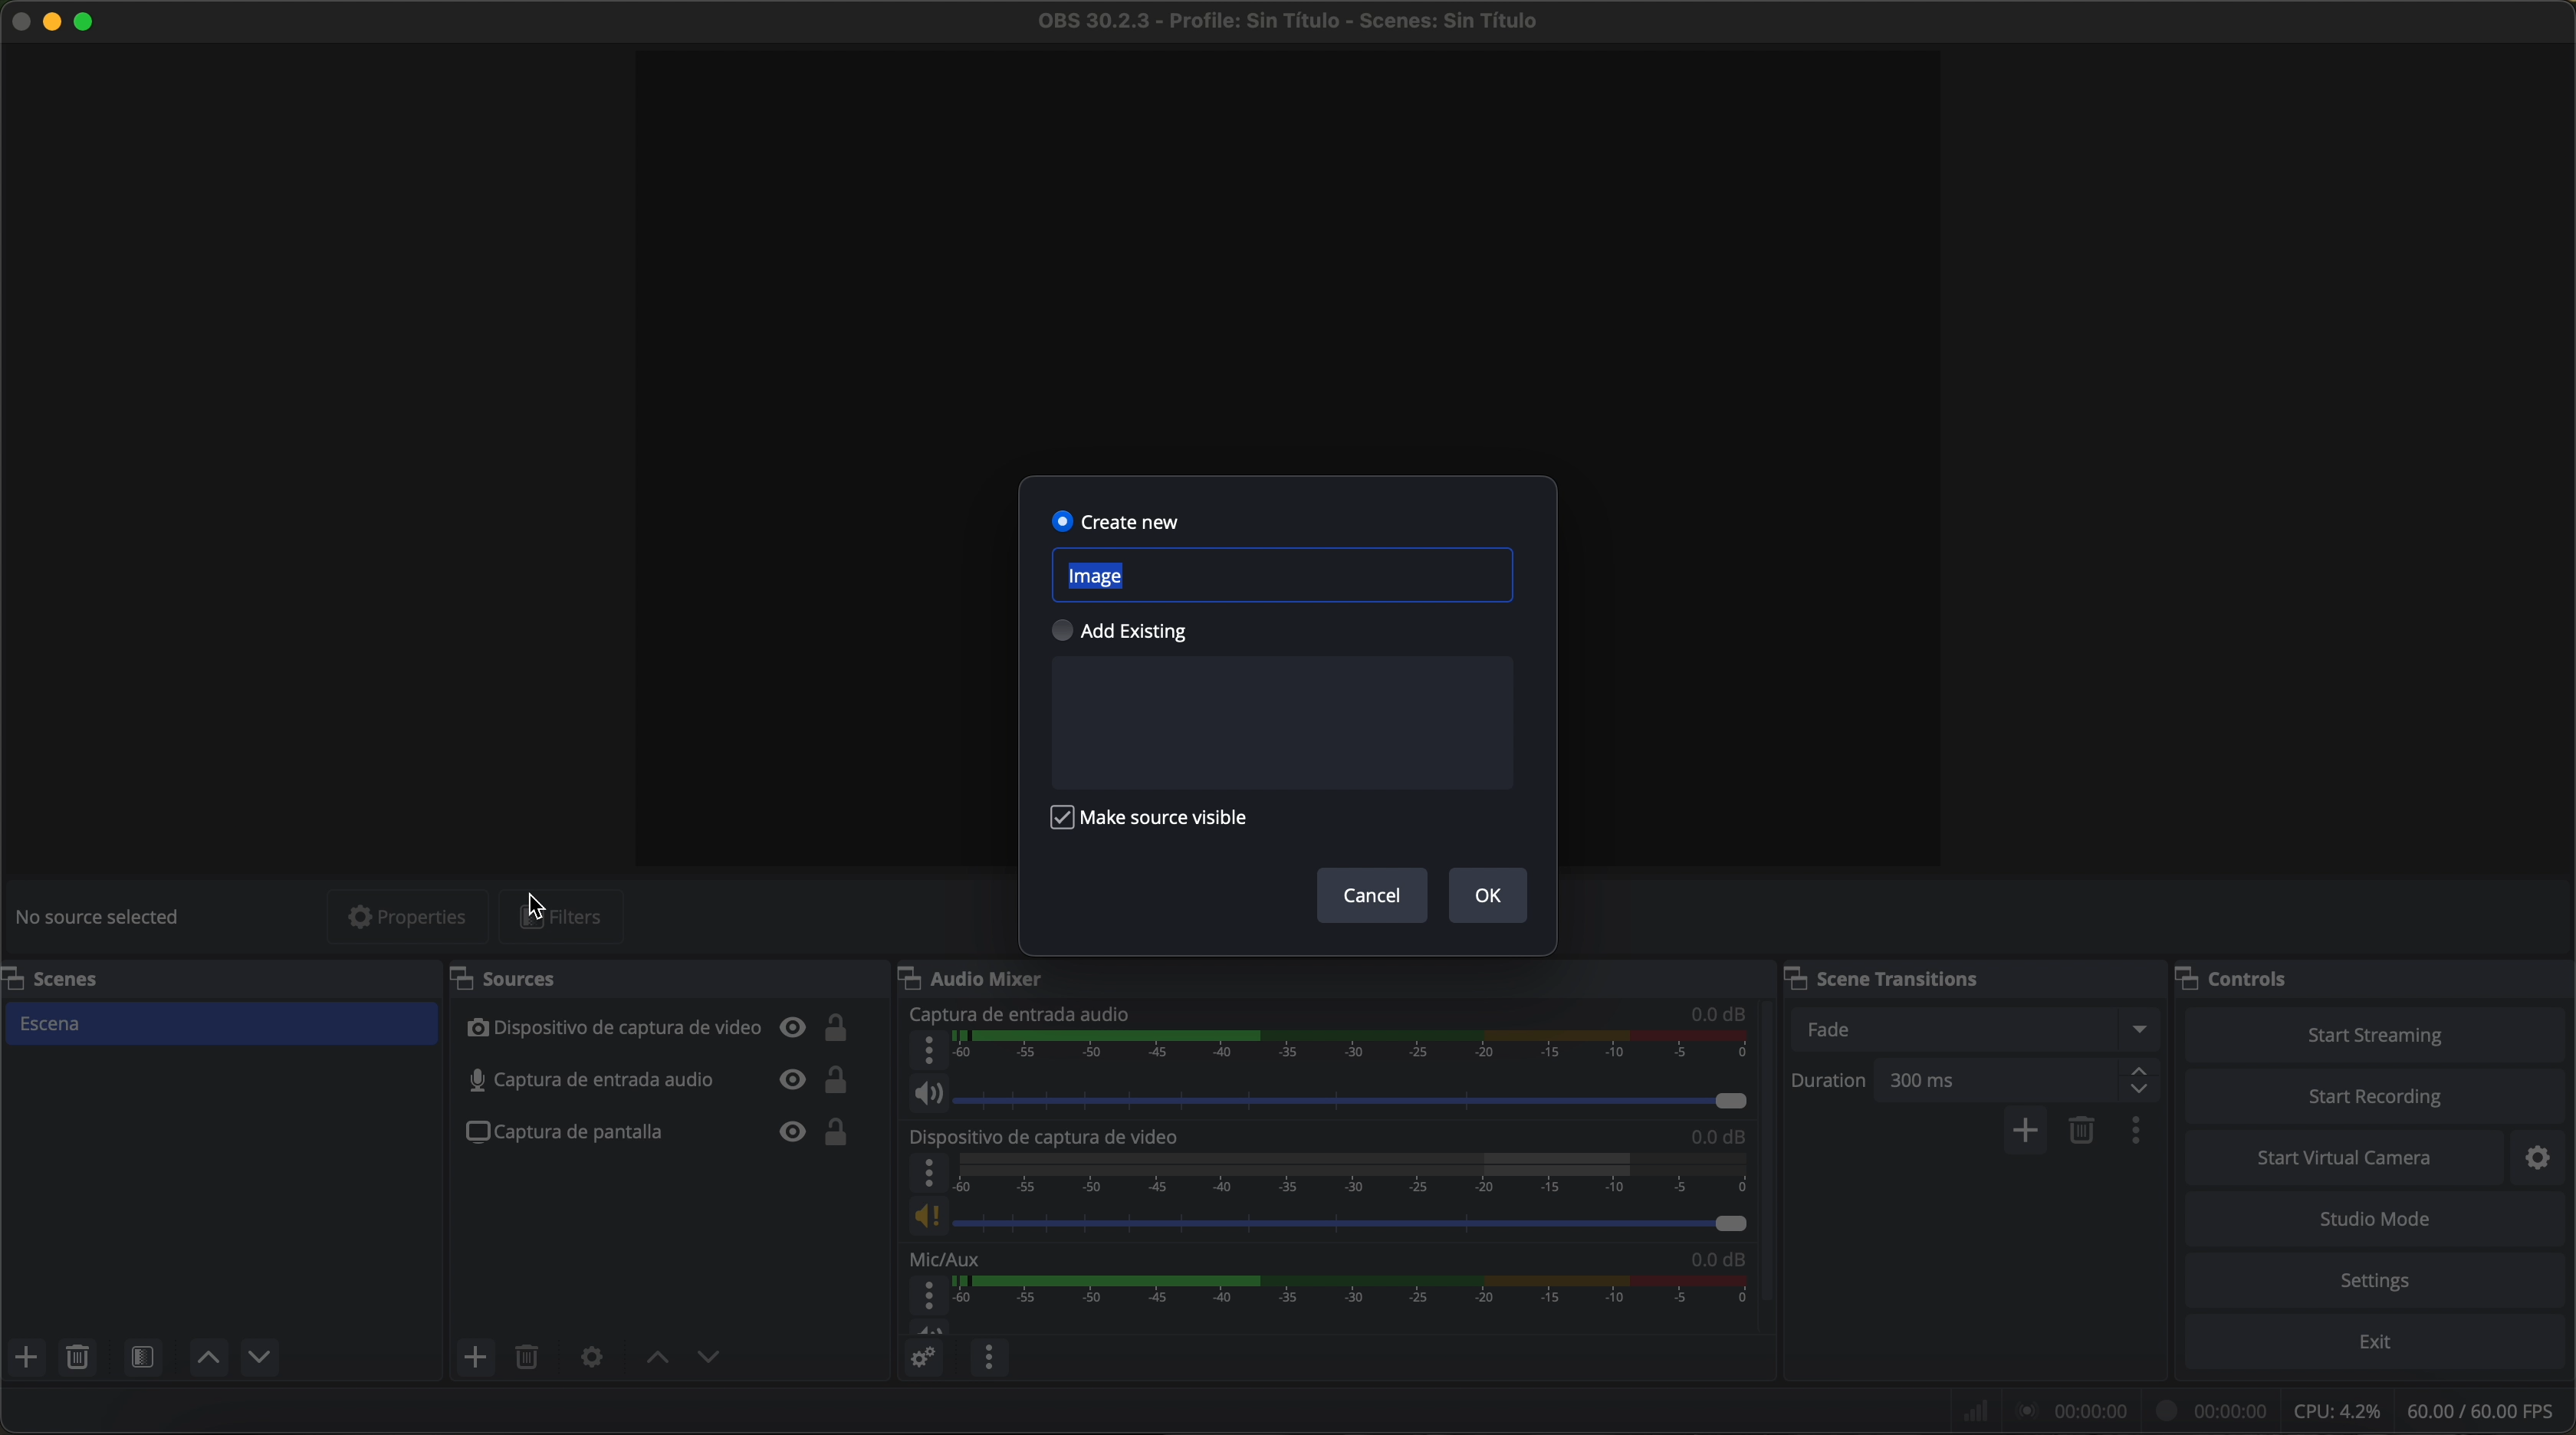 This screenshot has width=2576, height=1435. What do you see at coordinates (105, 915) in the screenshot?
I see `no source selected` at bounding box center [105, 915].